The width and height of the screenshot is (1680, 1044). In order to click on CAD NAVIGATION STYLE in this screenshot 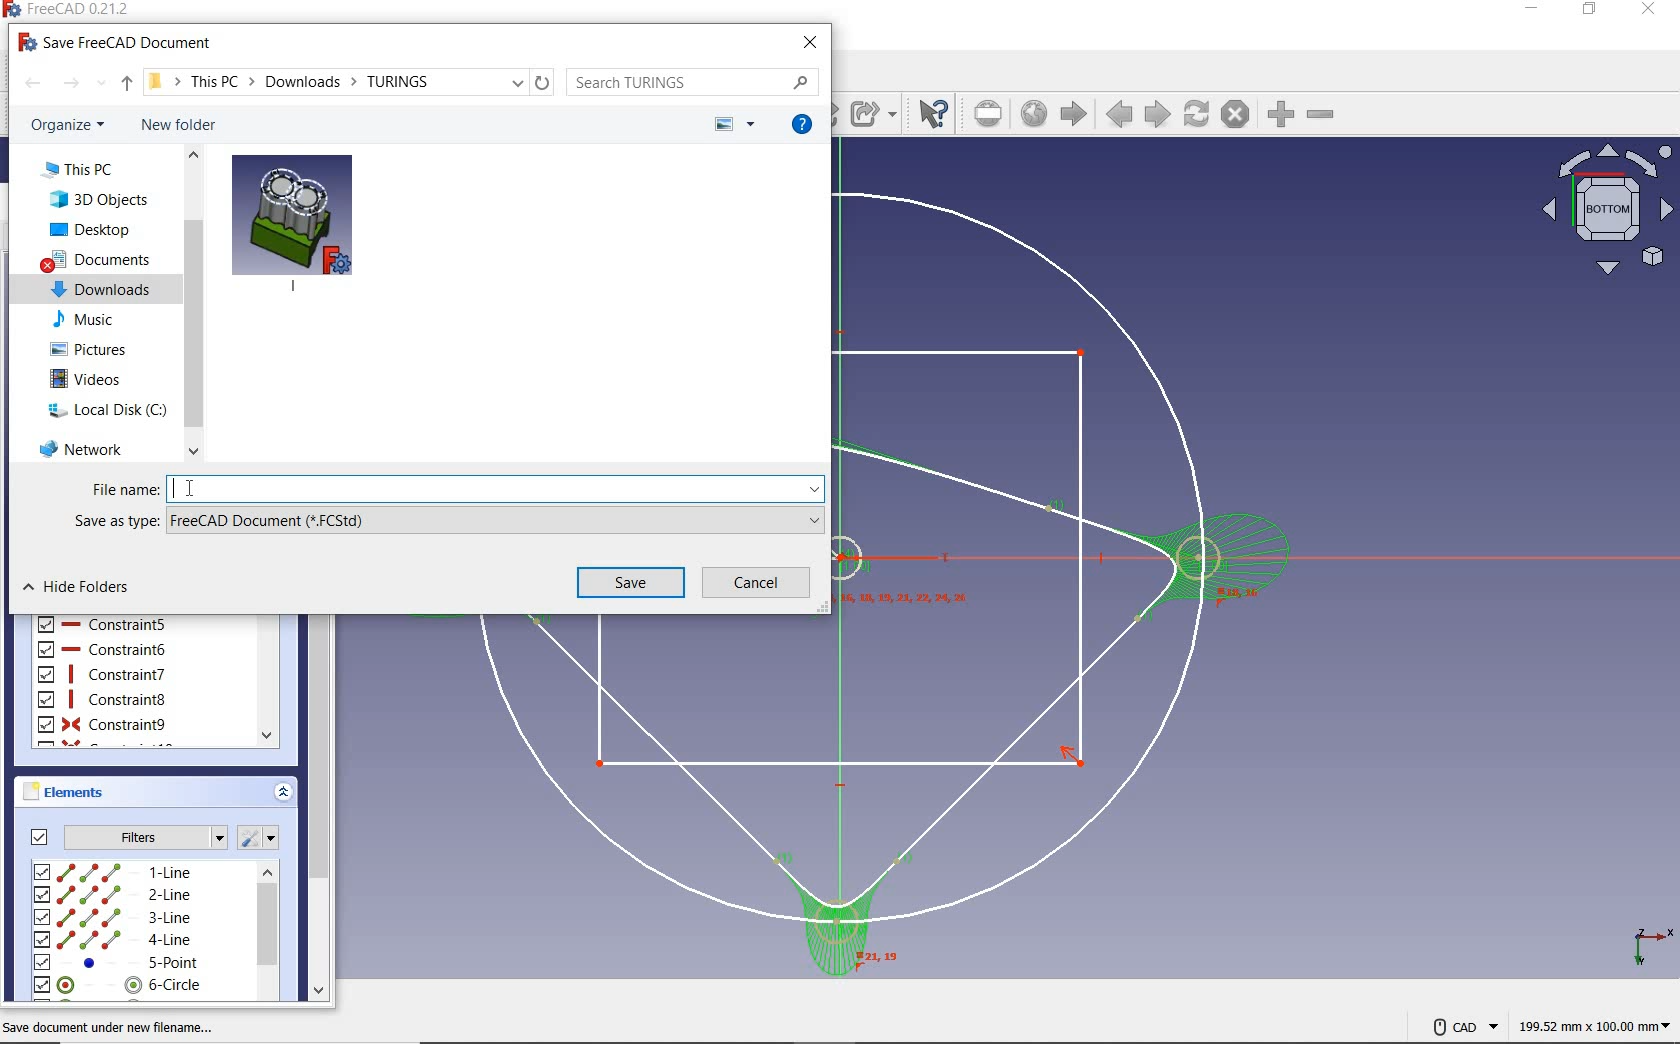, I will do `click(1454, 1025)`.